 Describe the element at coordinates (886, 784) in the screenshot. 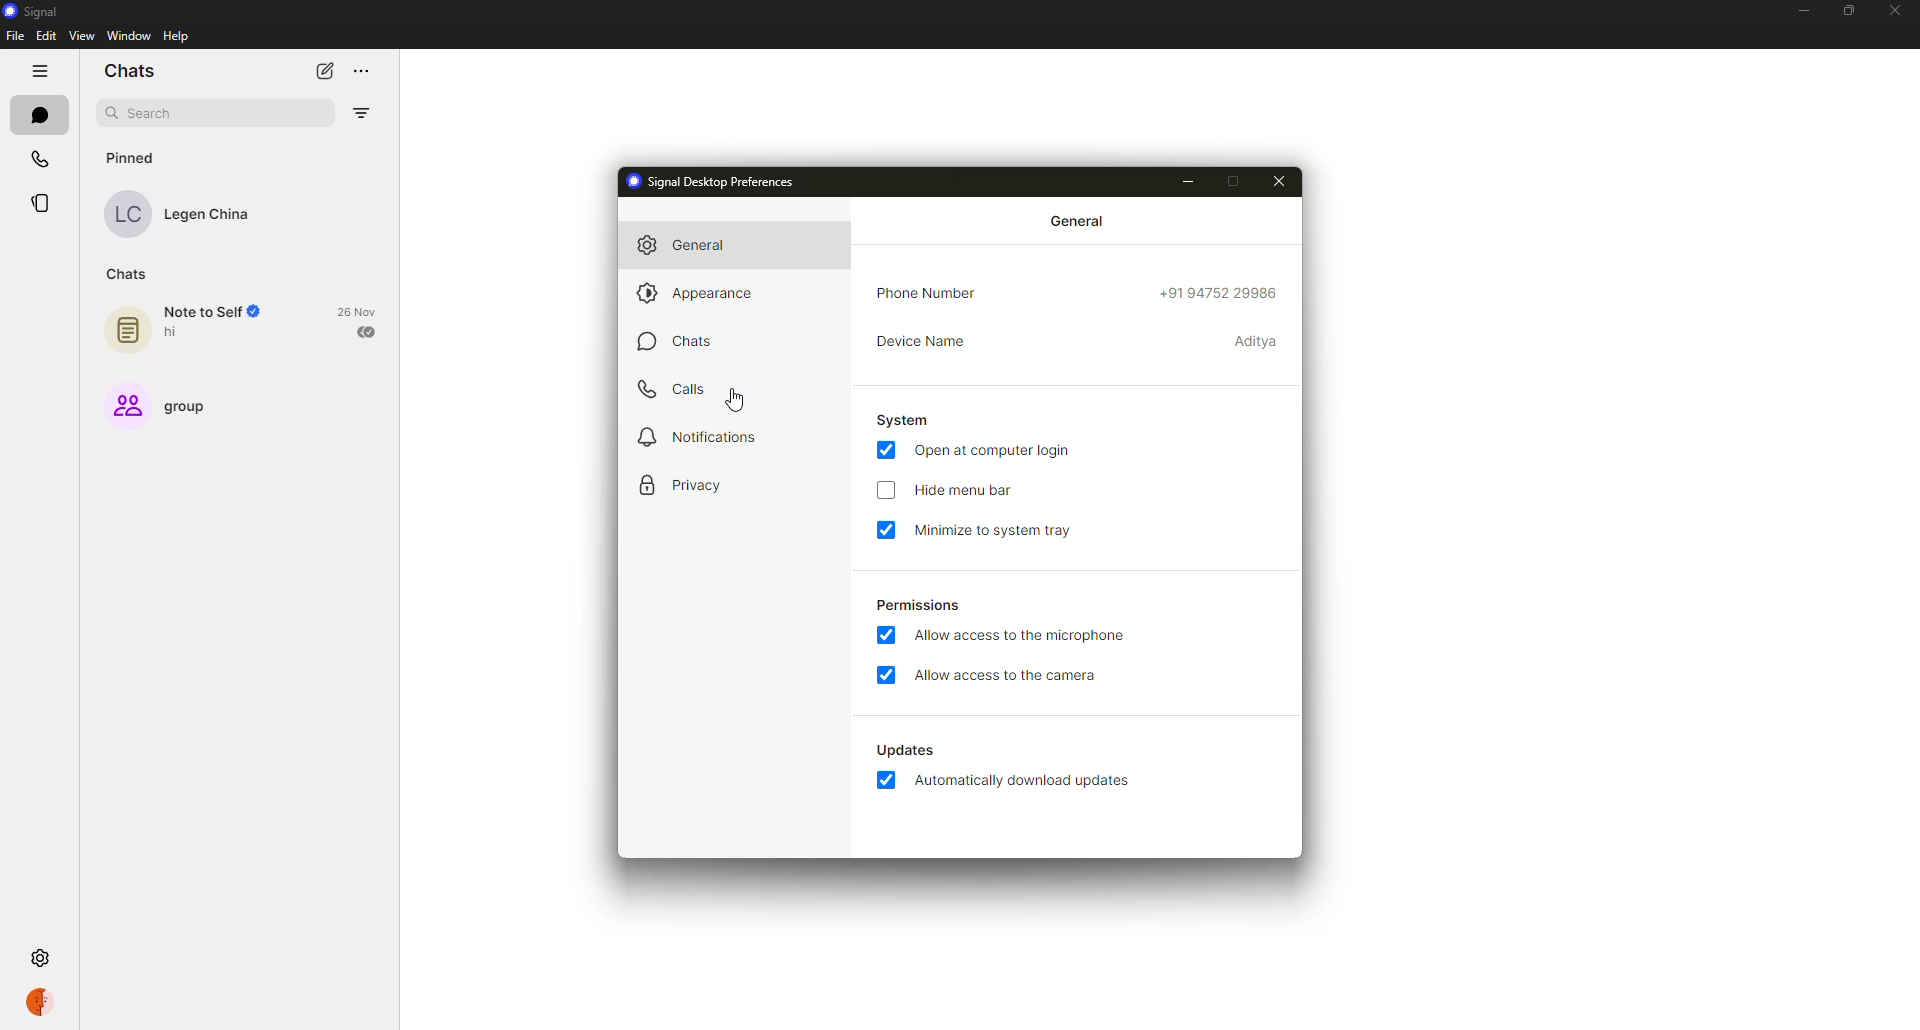

I see `enabled` at that location.